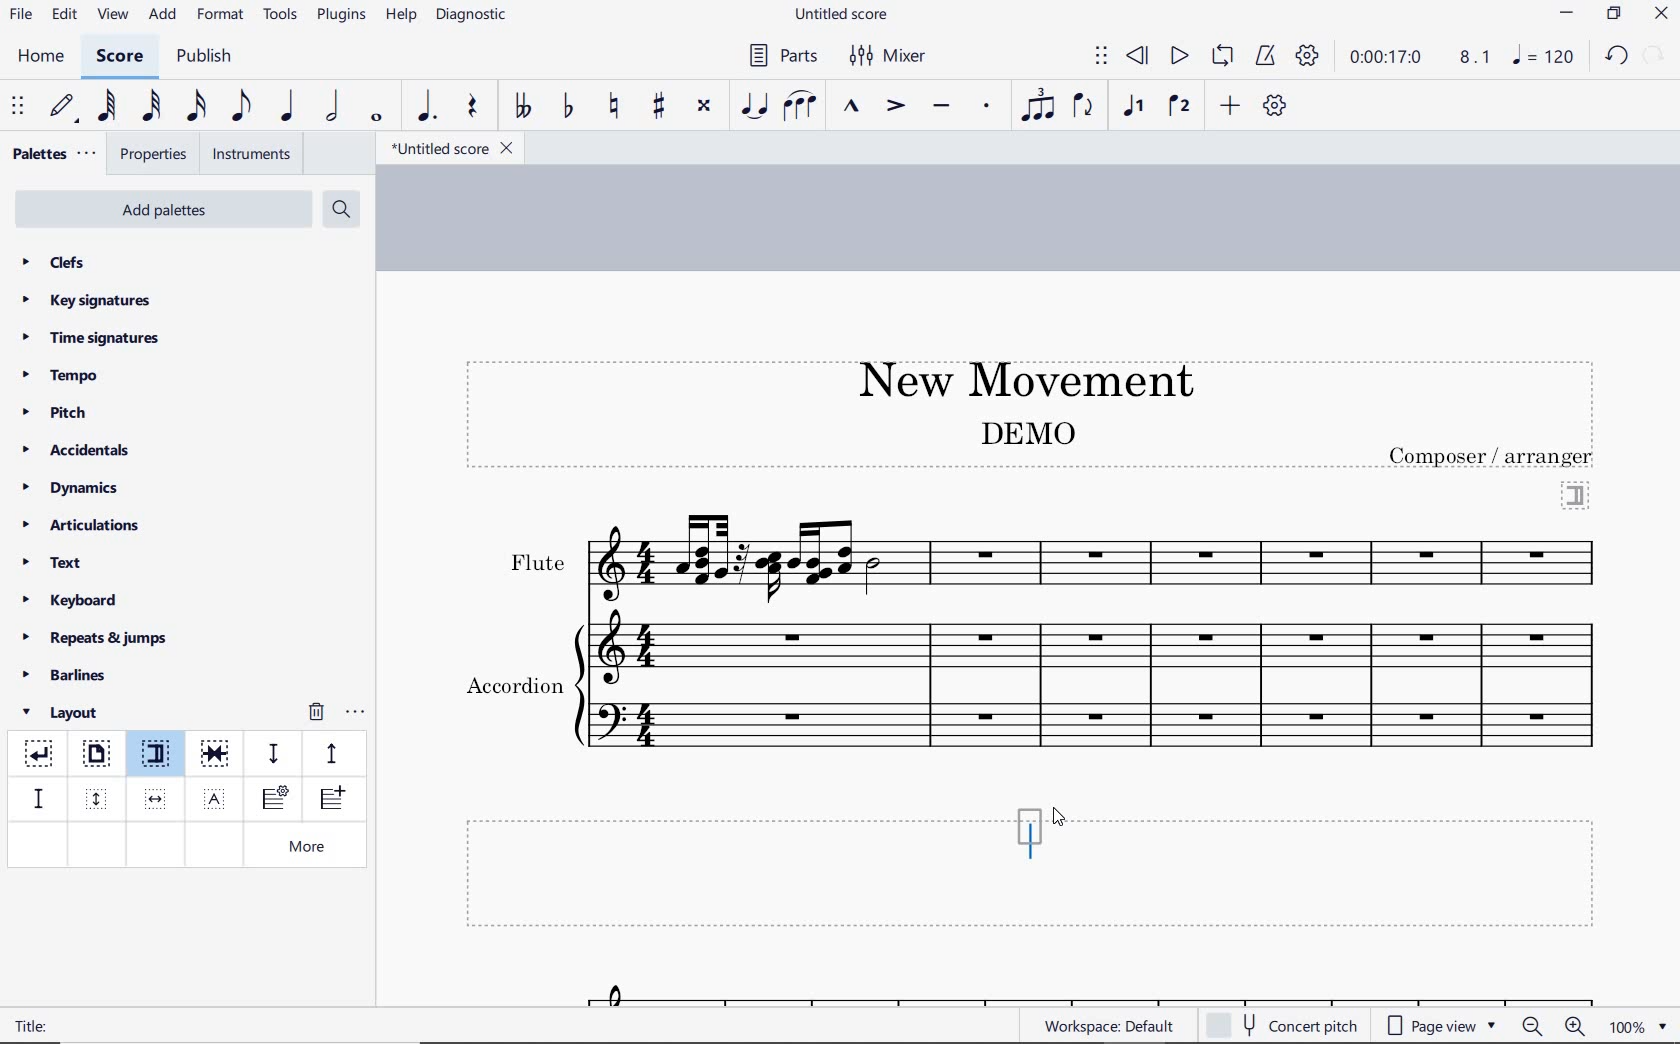 This screenshot has height=1044, width=1680. What do you see at coordinates (329, 801) in the screenshot?
I see `insert one measure before selection` at bounding box center [329, 801].